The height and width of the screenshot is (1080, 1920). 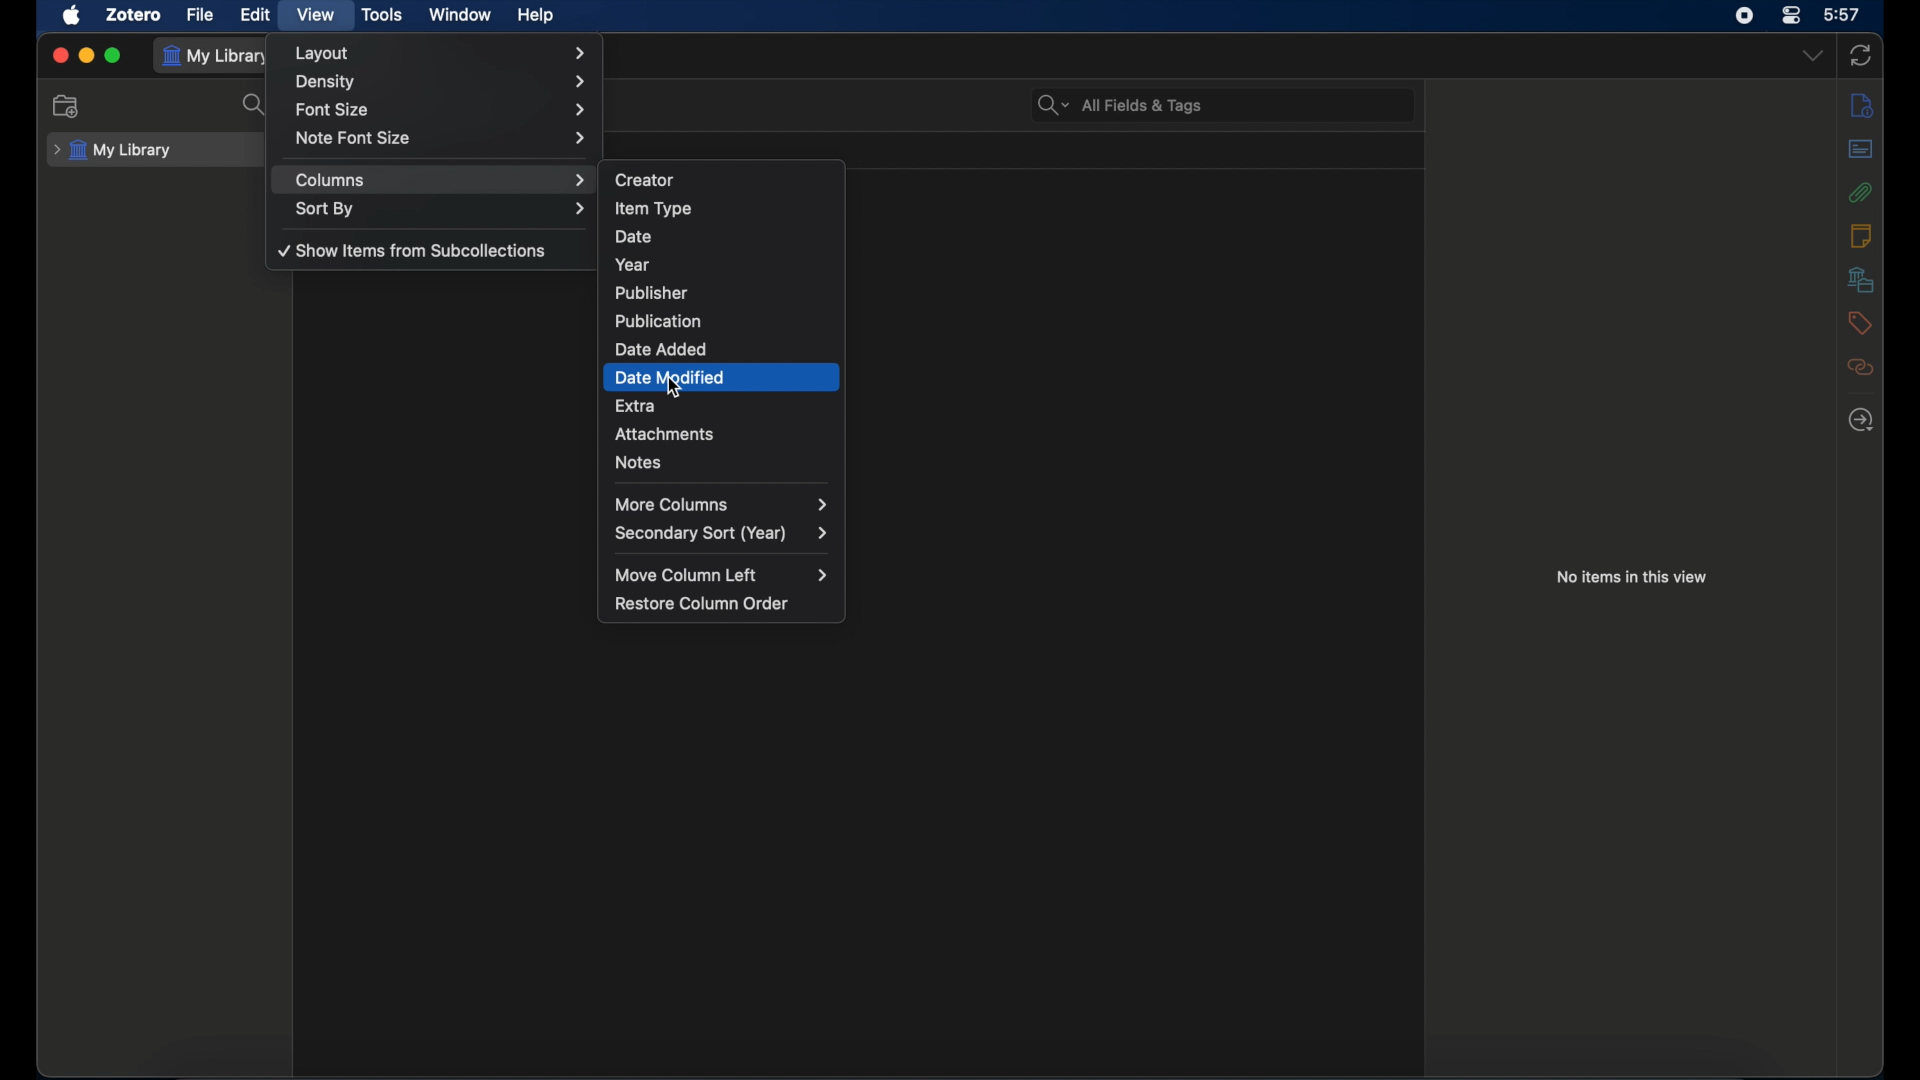 I want to click on item type, so click(x=724, y=208).